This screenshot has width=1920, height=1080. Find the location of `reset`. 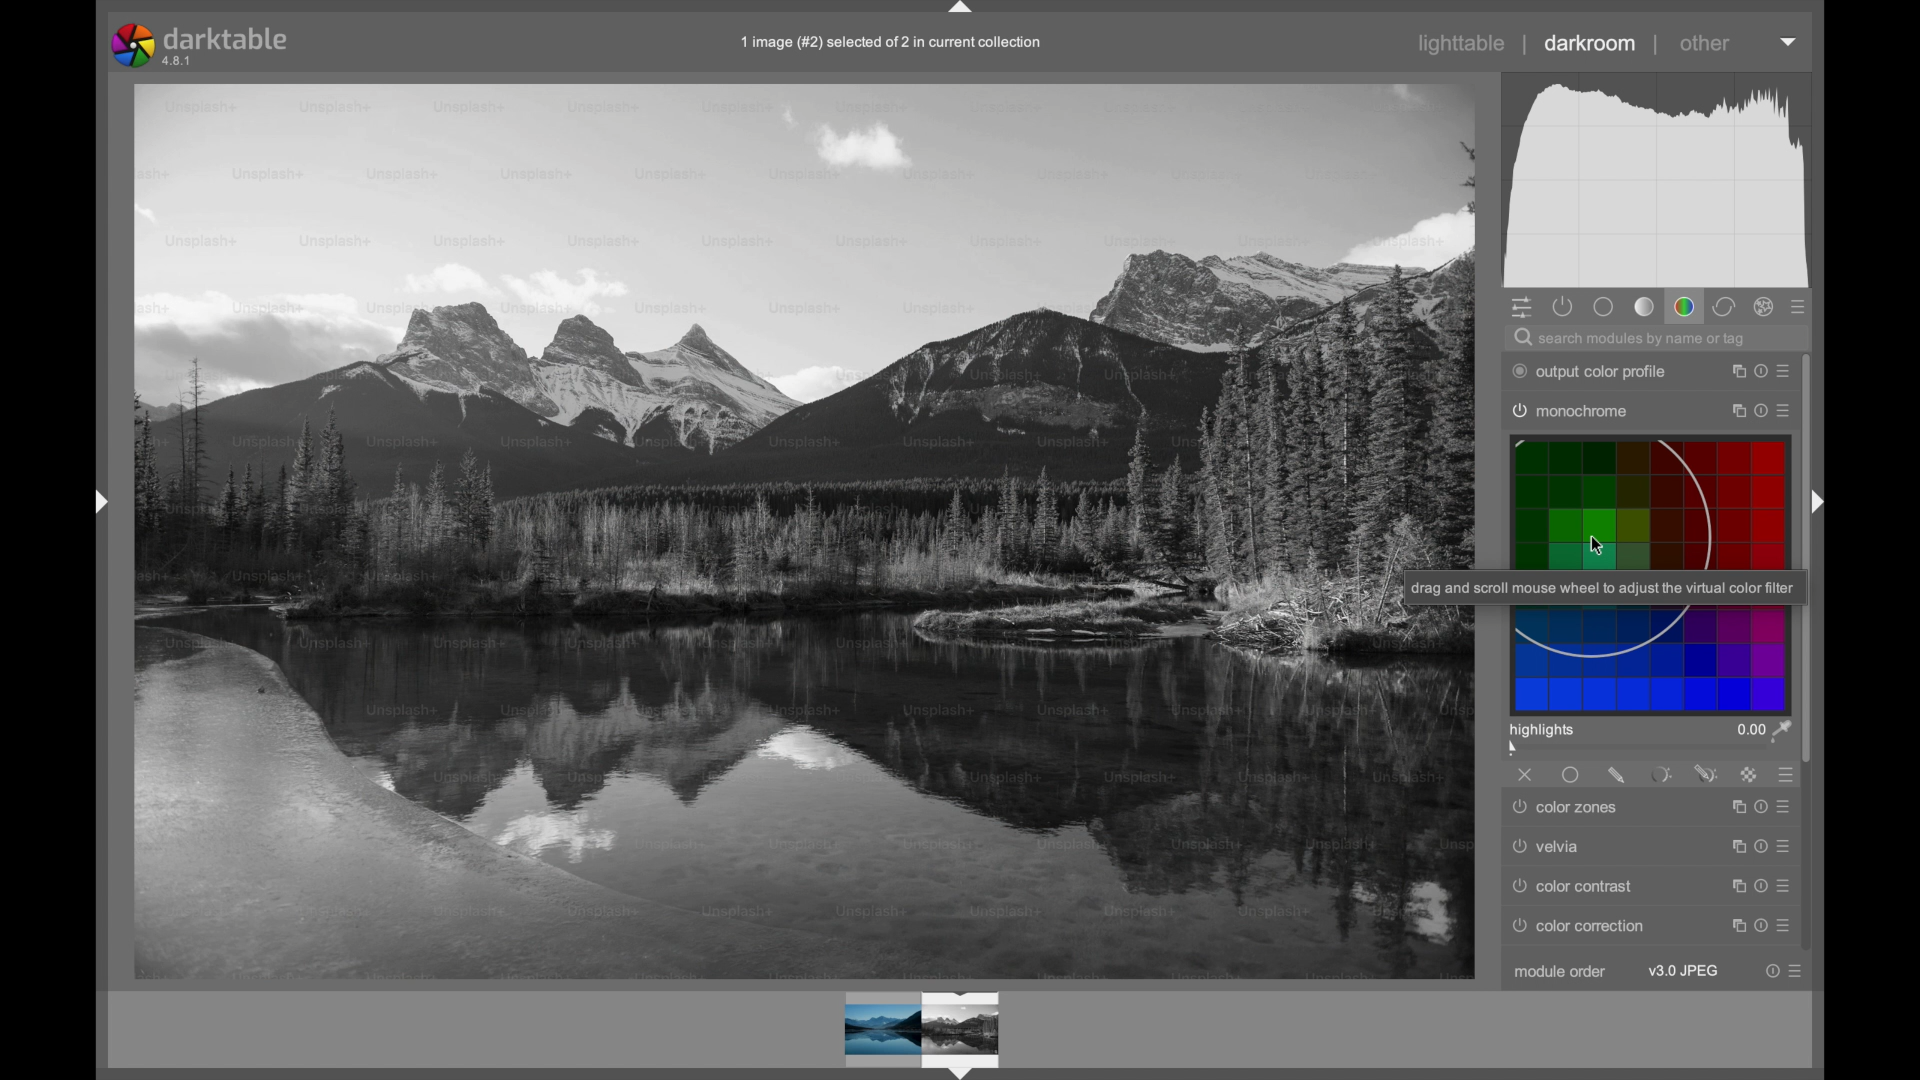

reset is located at coordinates (1762, 411).